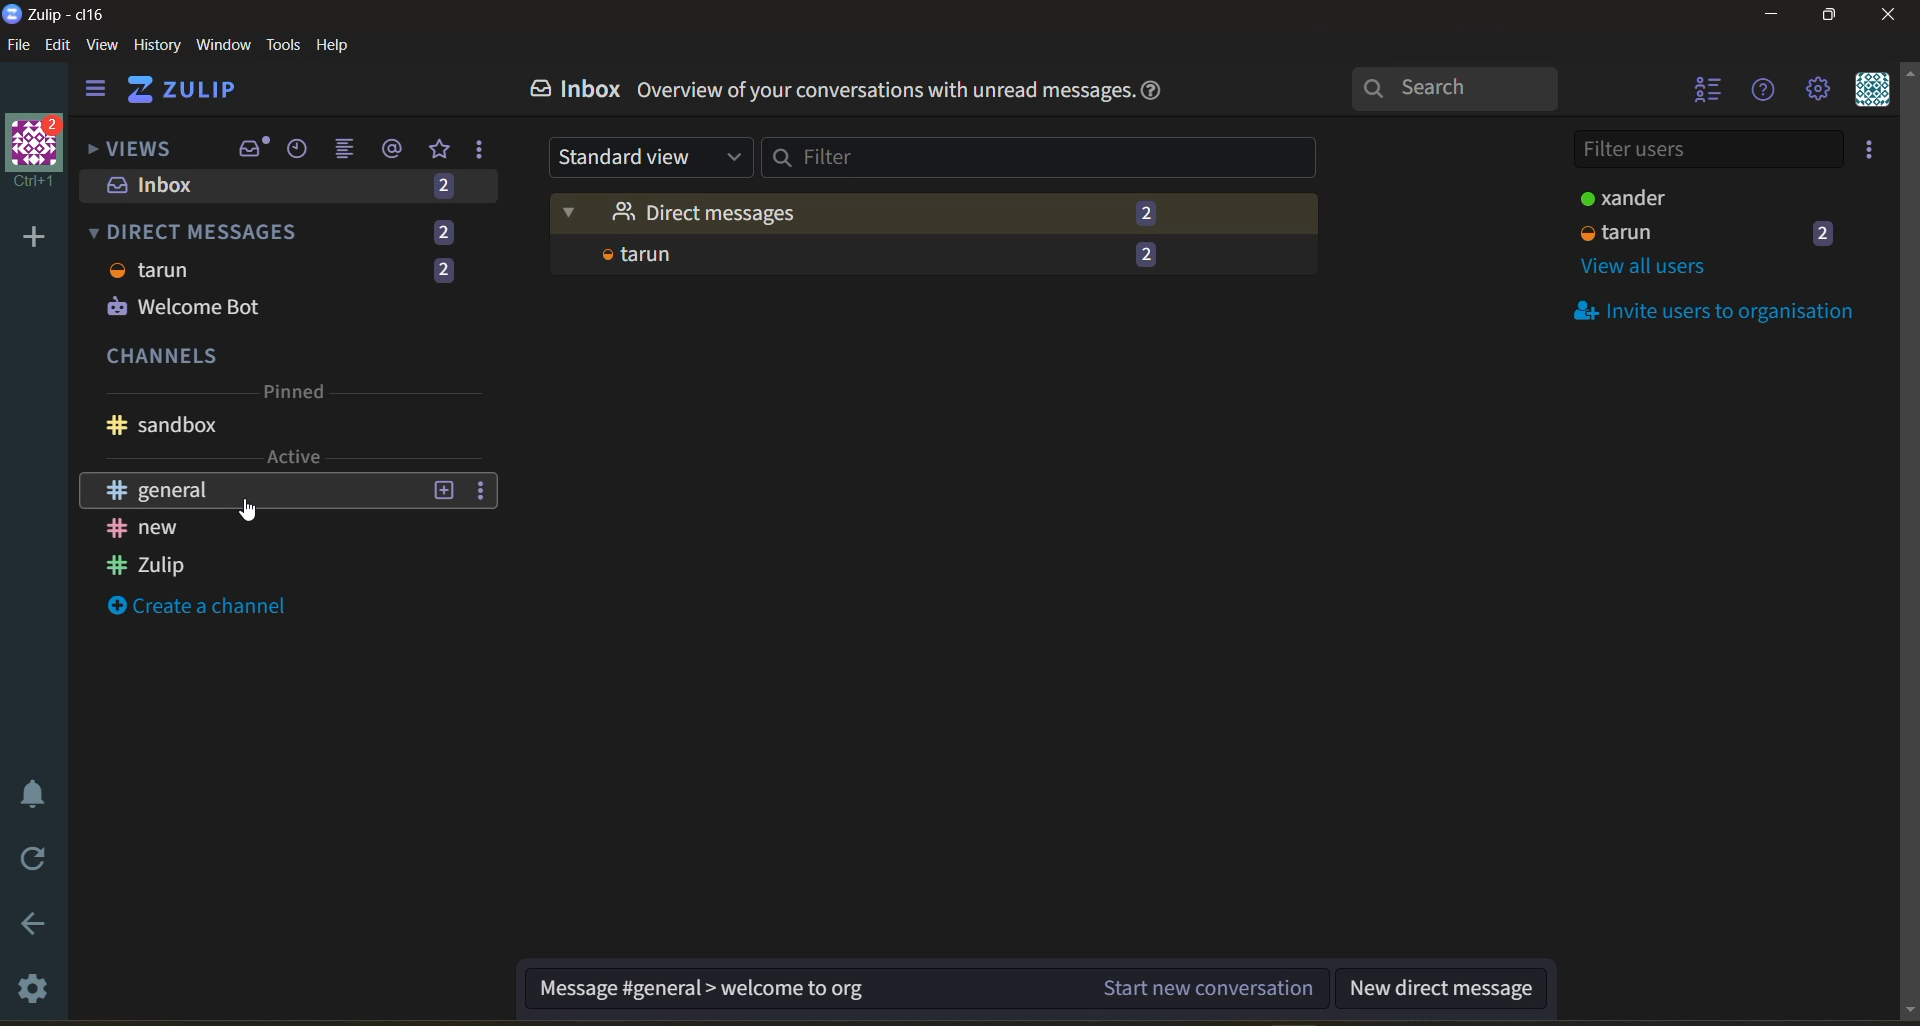  Describe the element at coordinates (287, 230) in the screenshot. I see `direct messages` at that location.